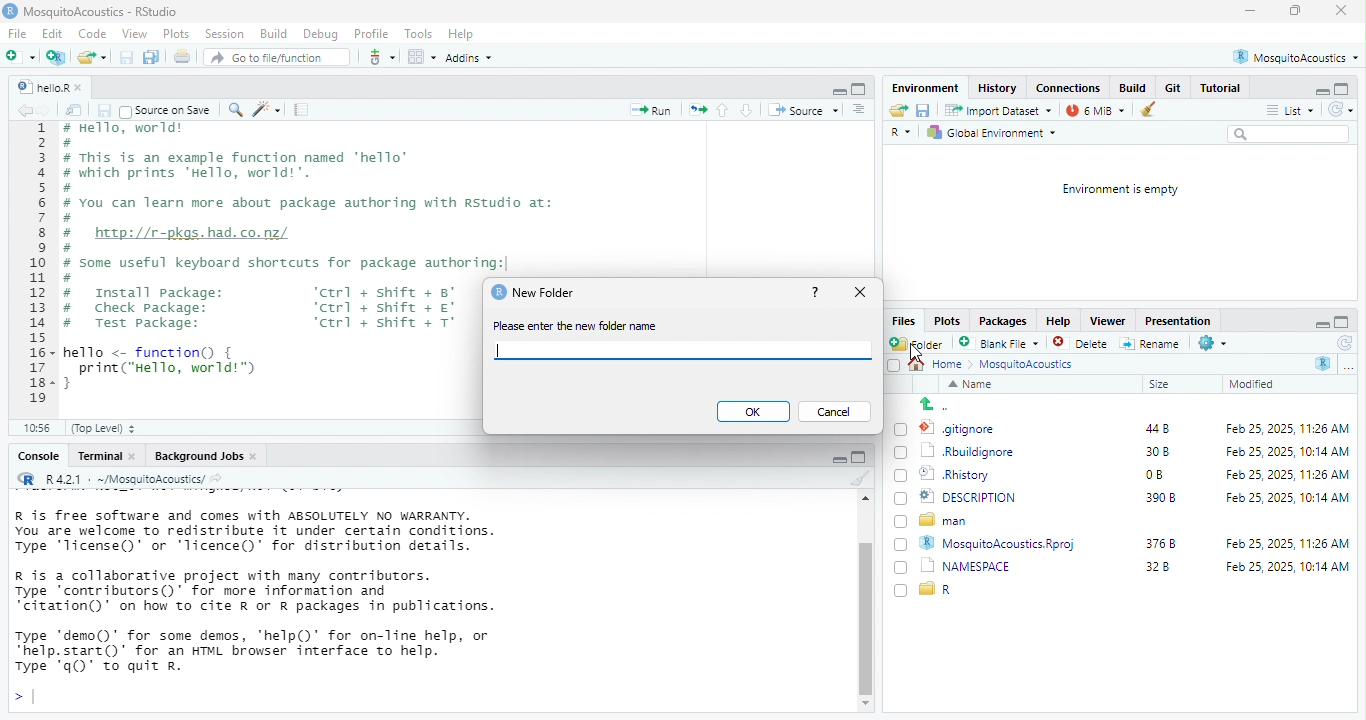 The width and height of the screenshot is (1366, 720). Describe the element at coordinates (835, 88) in the screenshot. I see `hide r script` at that location.